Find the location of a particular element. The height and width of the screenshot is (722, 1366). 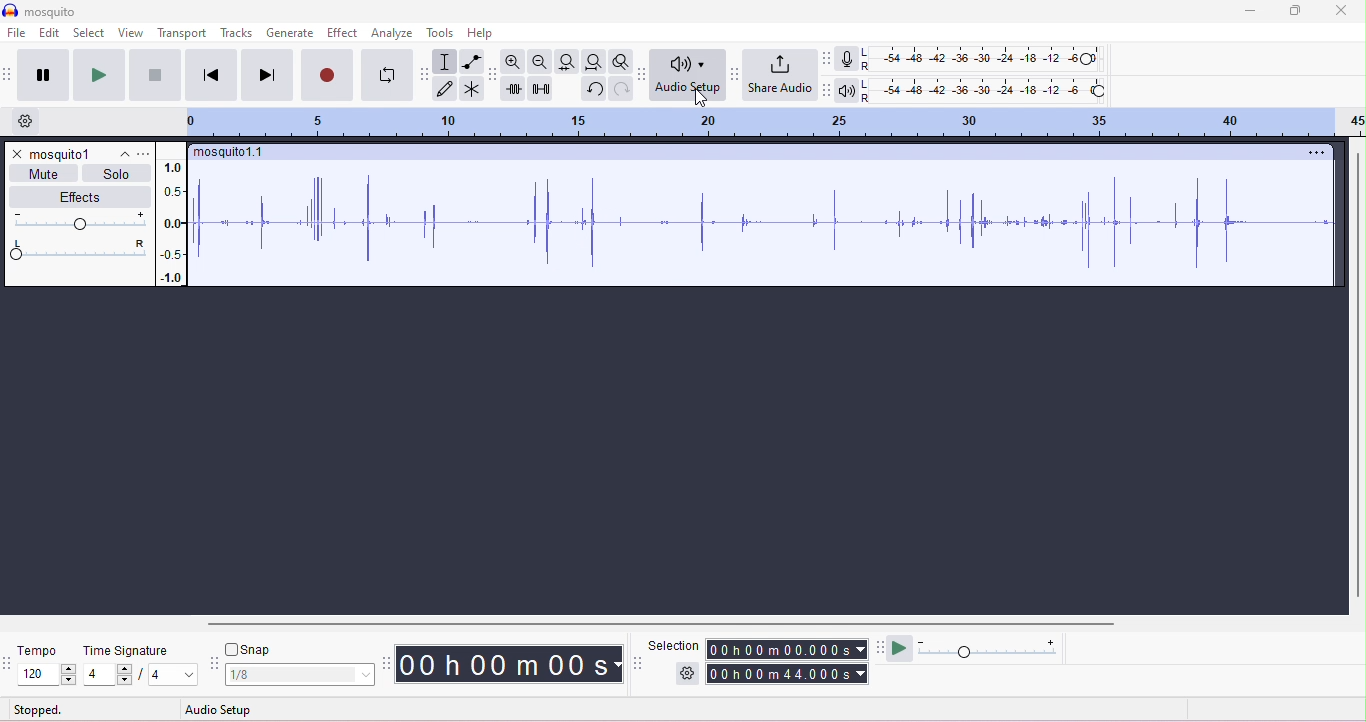

maximize is located at coordinates (1292, 11).